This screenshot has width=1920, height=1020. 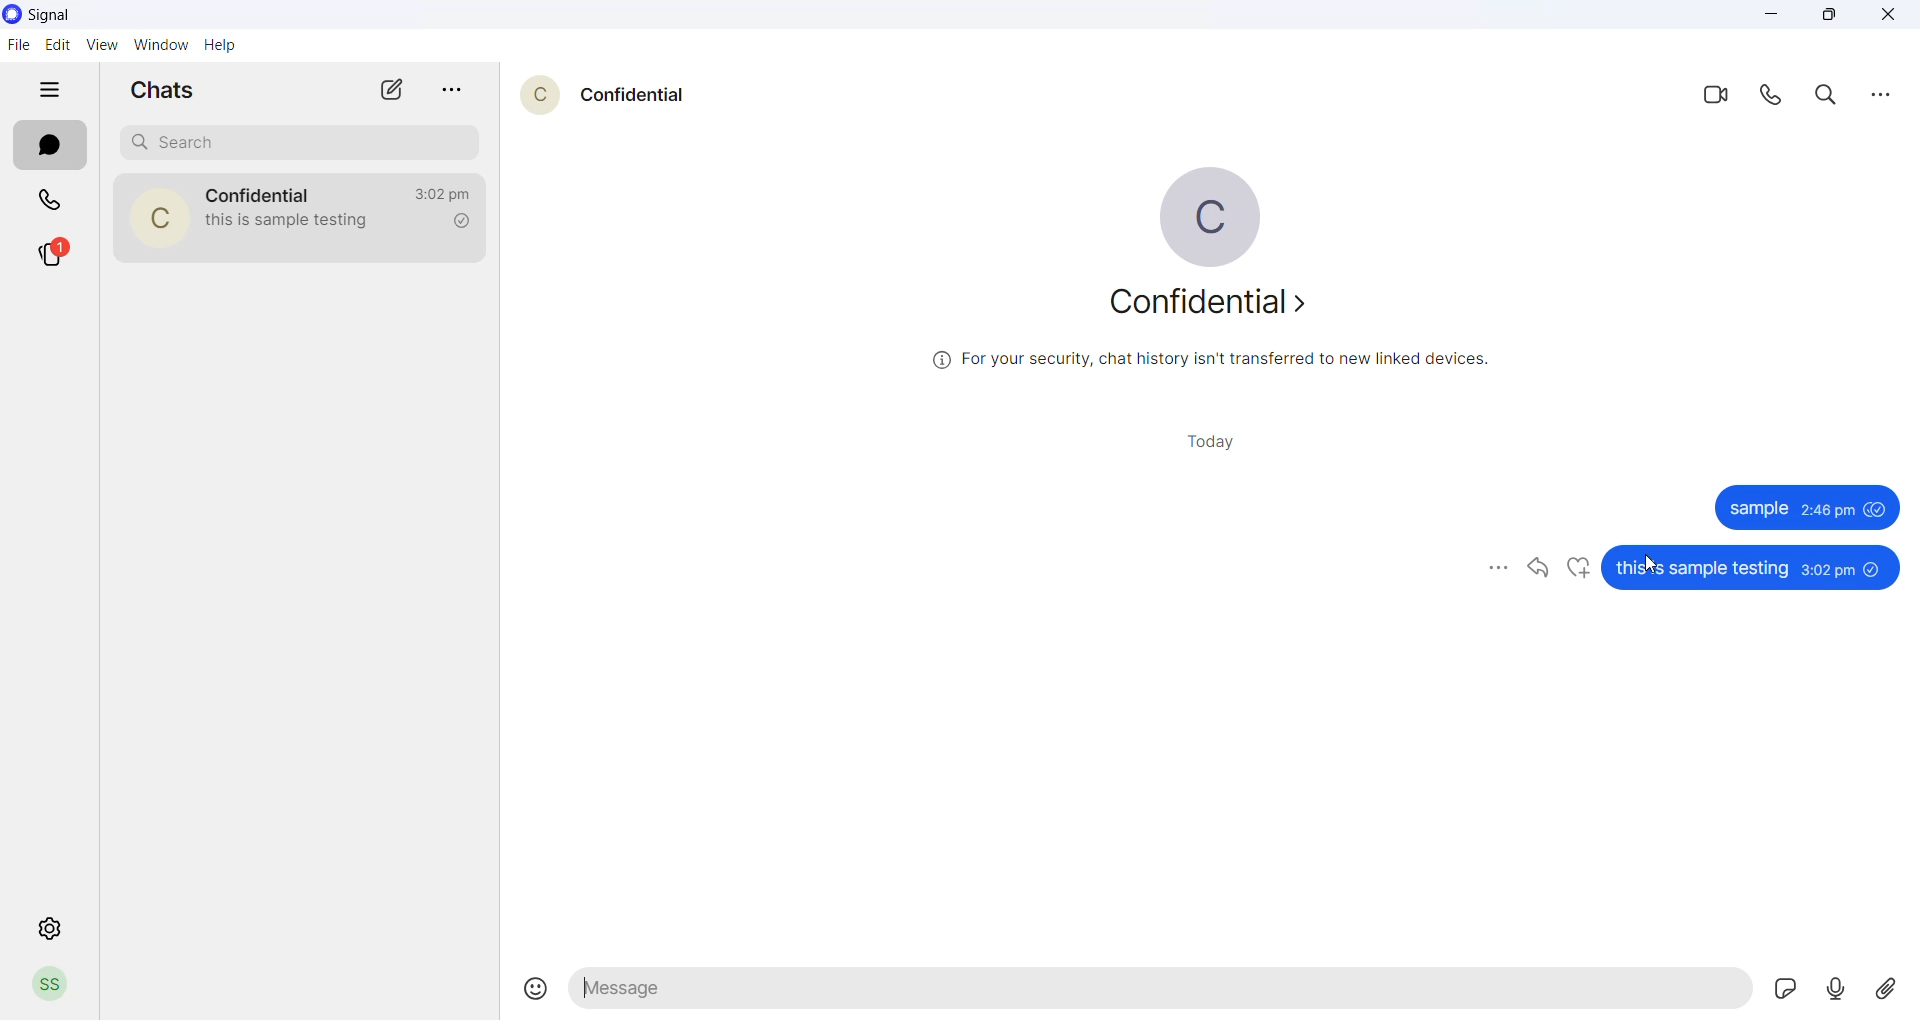 What do you see at coordinates (295, 224) in the screenshot?
I see `last message` at bounding box center [295, 224].